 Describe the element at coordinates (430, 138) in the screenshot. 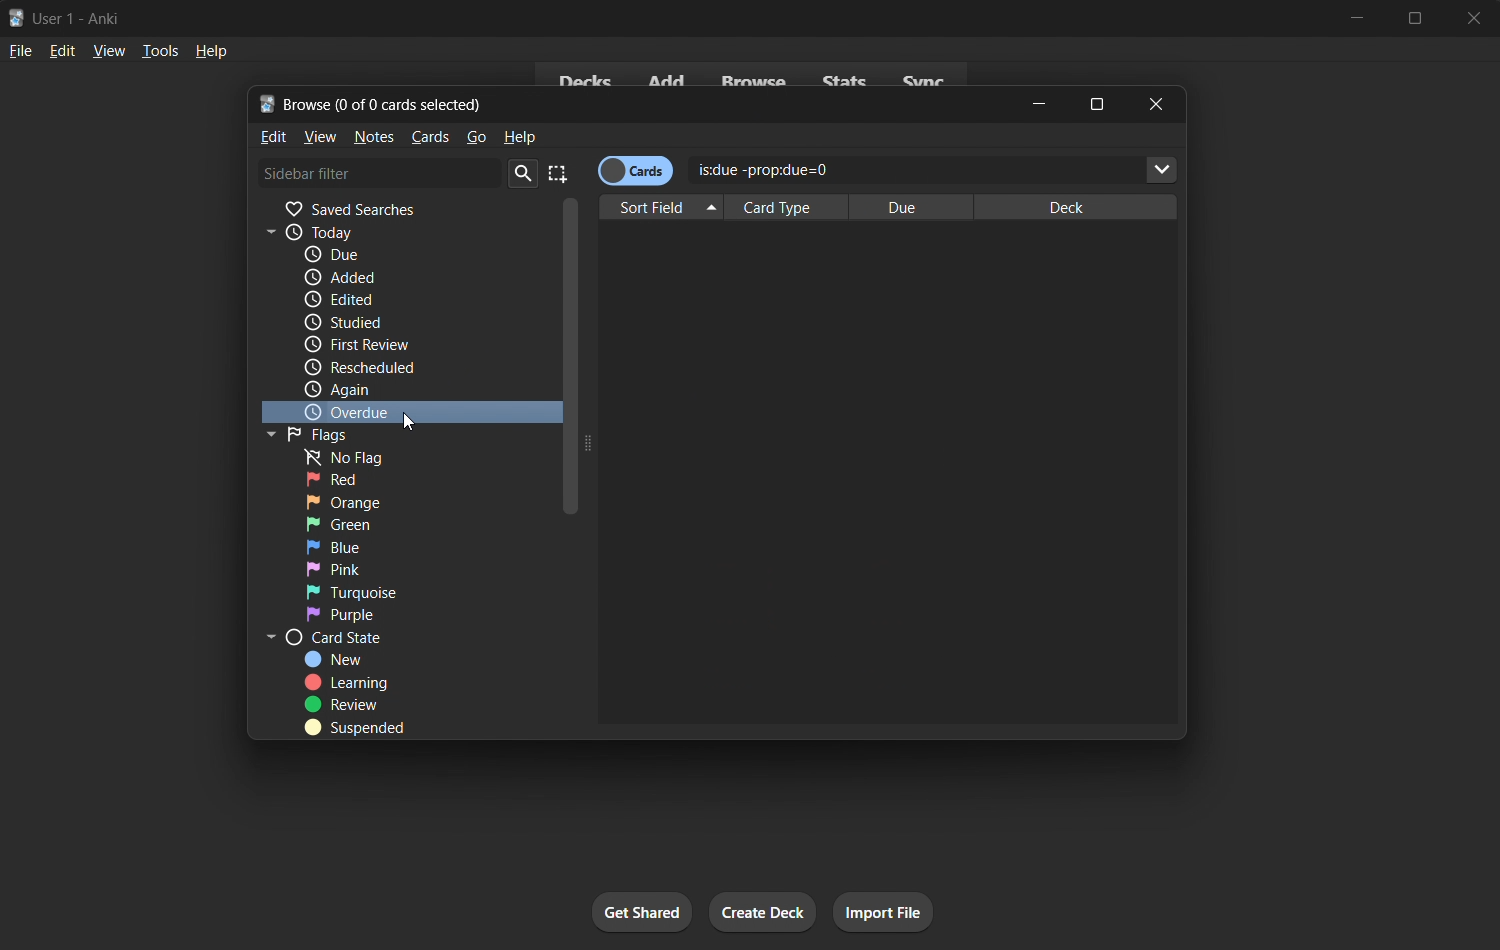

I see `cards` at that location.